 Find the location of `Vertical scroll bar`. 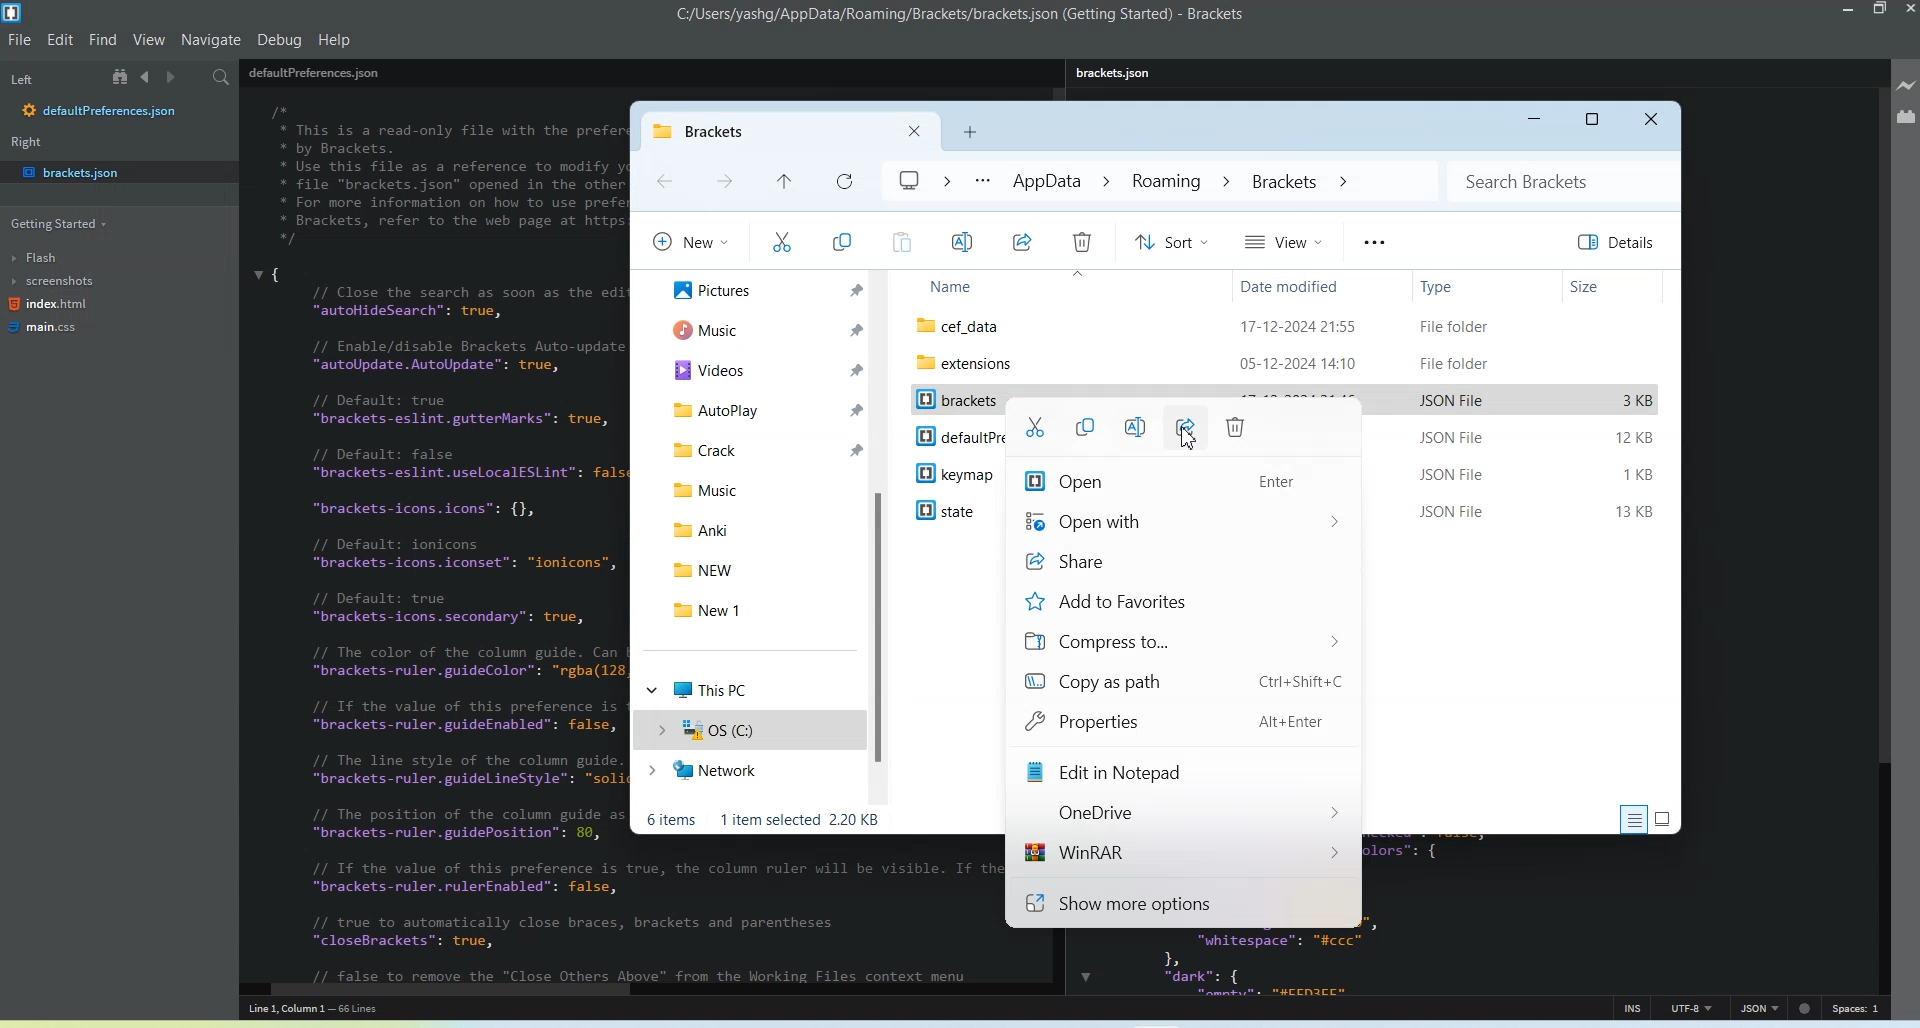

Vertical scroll bar is located at coordinates (881, 537).